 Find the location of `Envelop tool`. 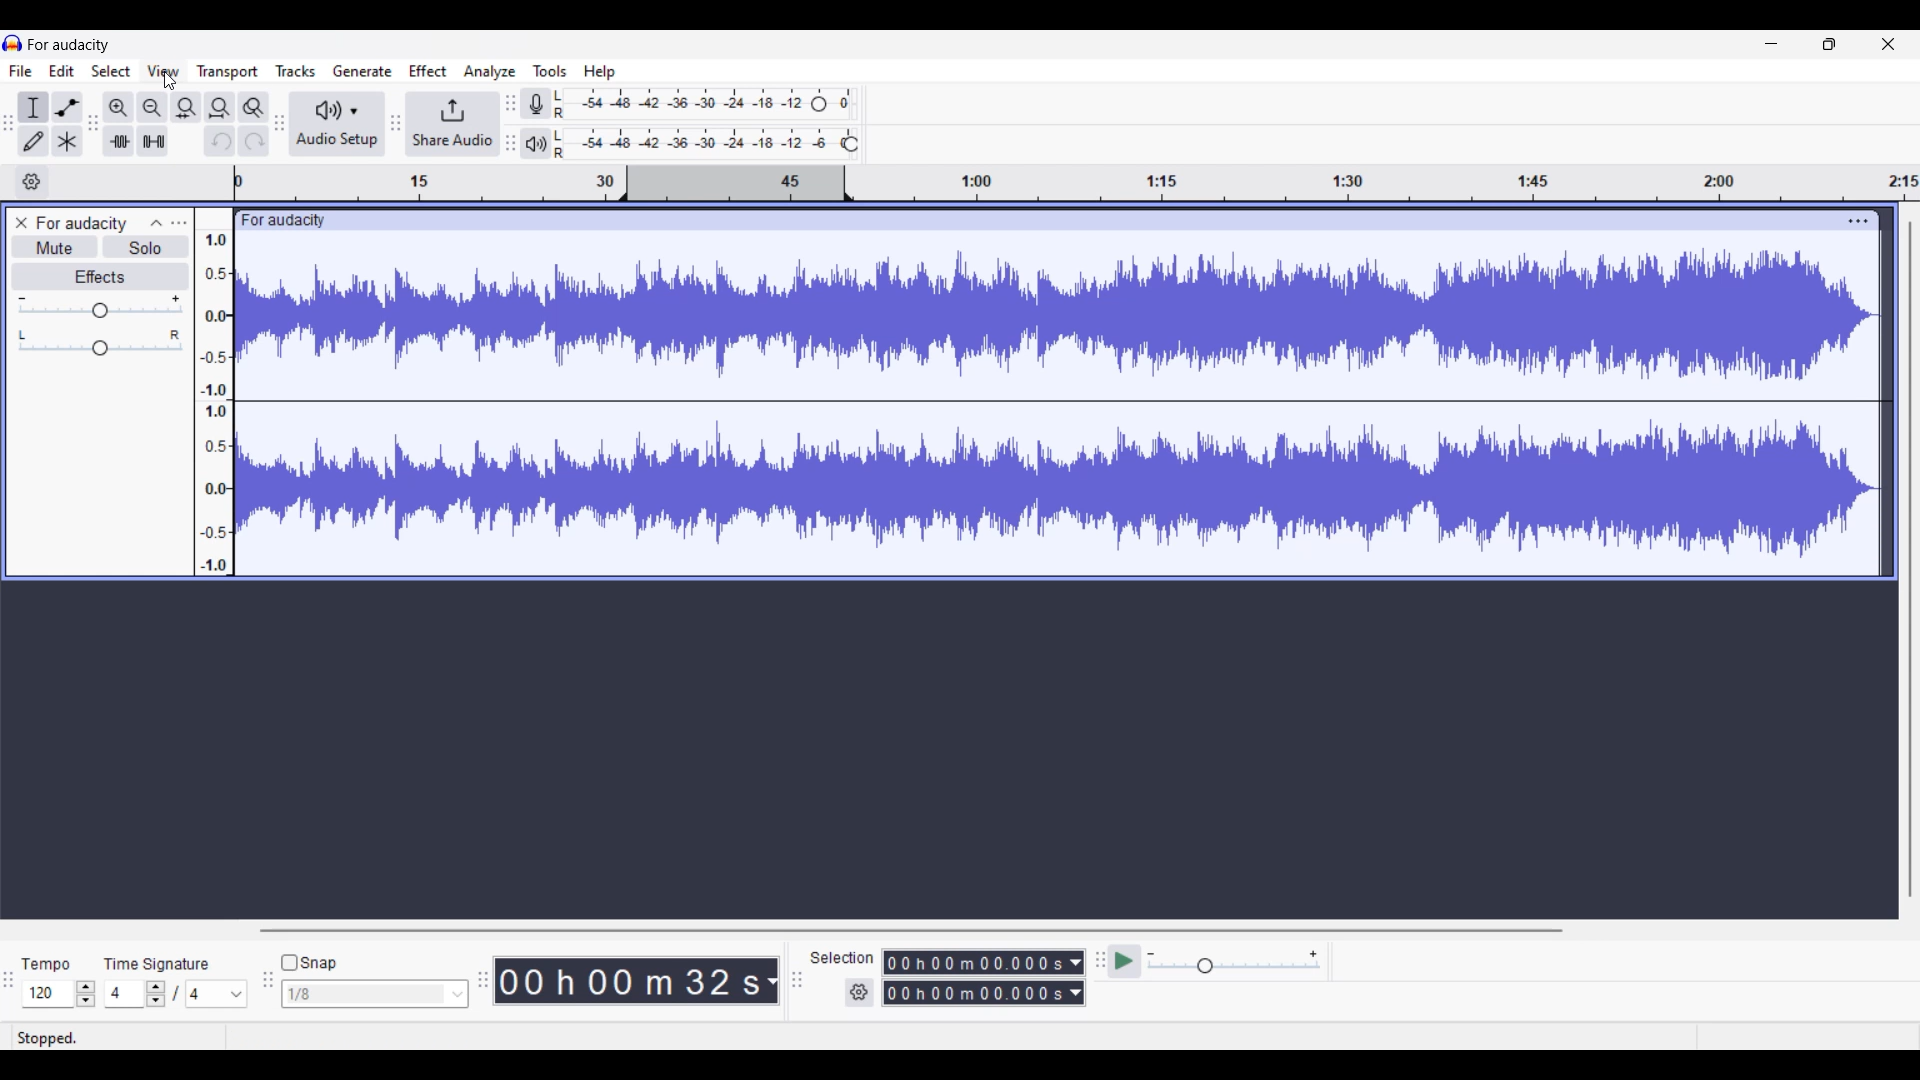

Envelop tool is located at coordinates (67, 108).